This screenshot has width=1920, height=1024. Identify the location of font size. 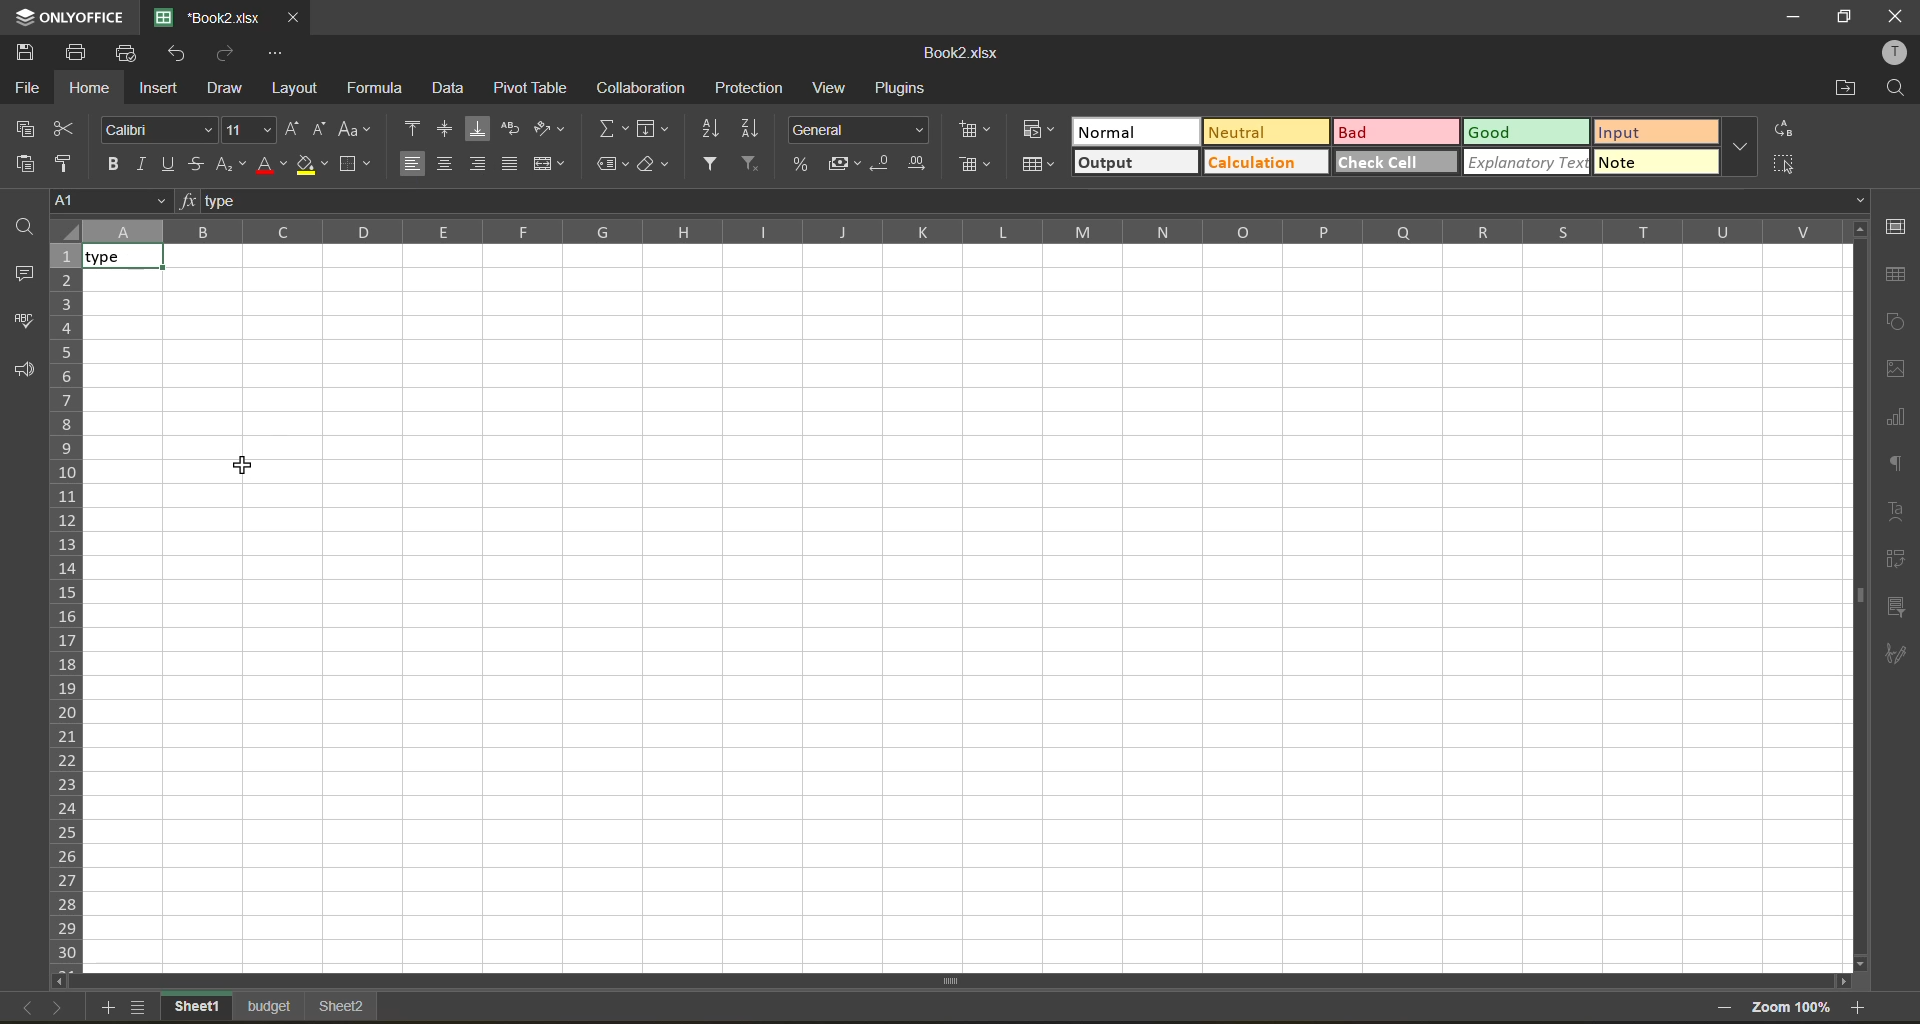
(250, 129).